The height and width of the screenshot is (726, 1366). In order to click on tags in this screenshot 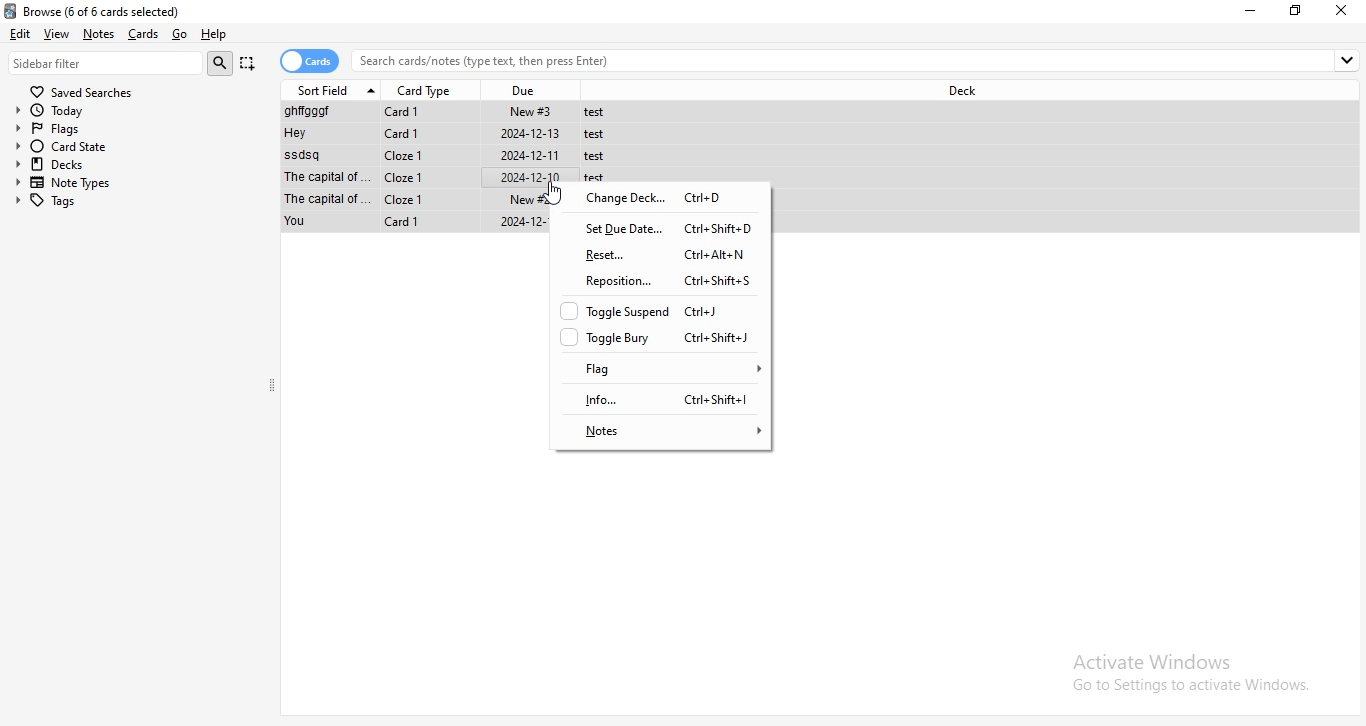, I will do `click(135, 202)`.